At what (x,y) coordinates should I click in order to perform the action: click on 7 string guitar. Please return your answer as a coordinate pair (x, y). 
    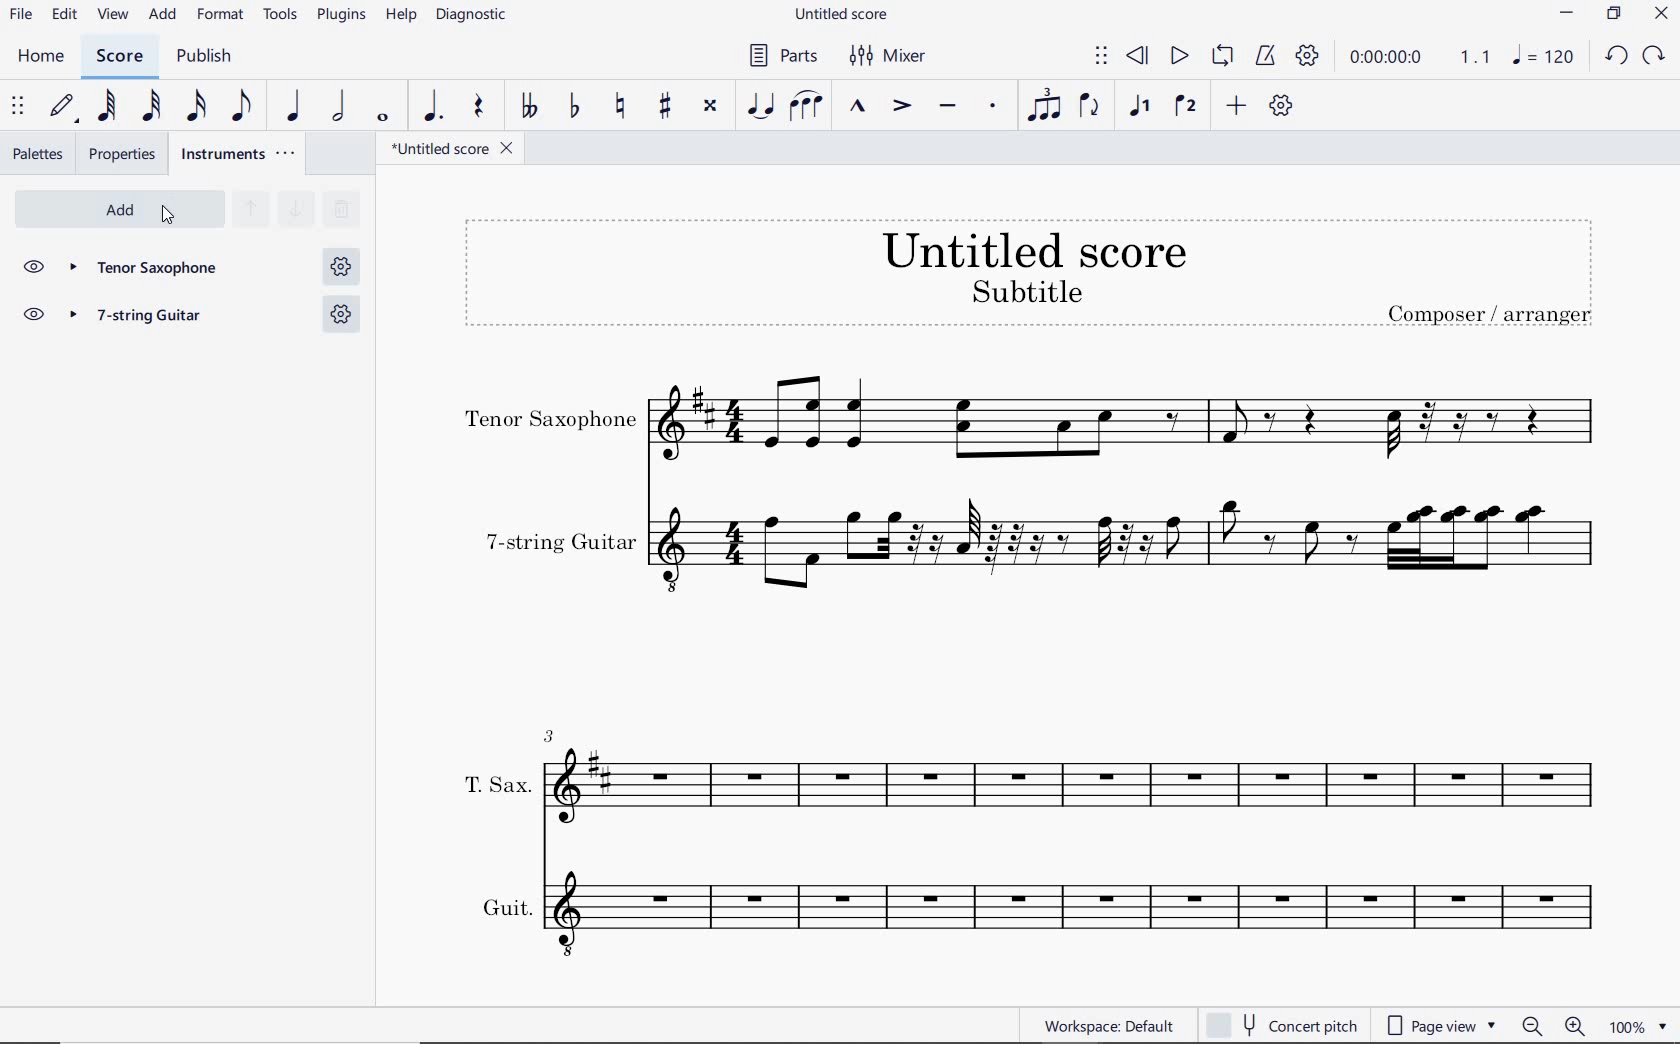
    Looking at the image, I should click on (156, 318).